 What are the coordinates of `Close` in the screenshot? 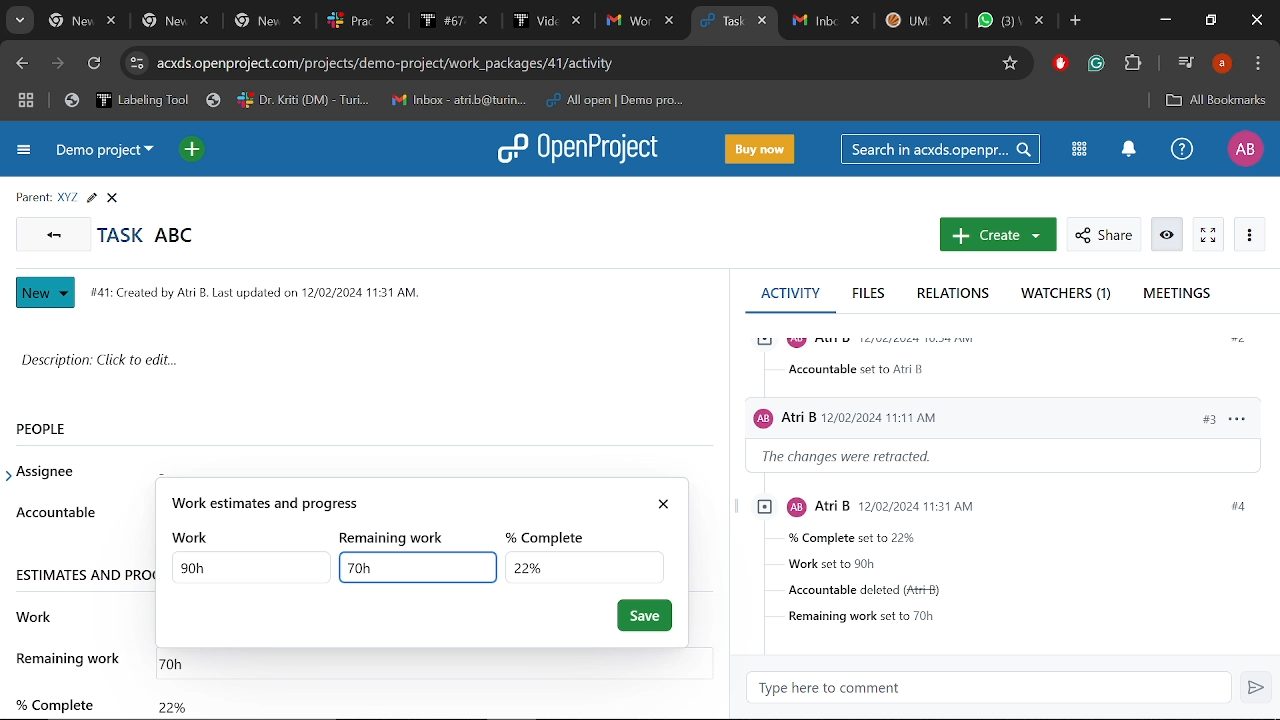 It's located at (1254, 21).